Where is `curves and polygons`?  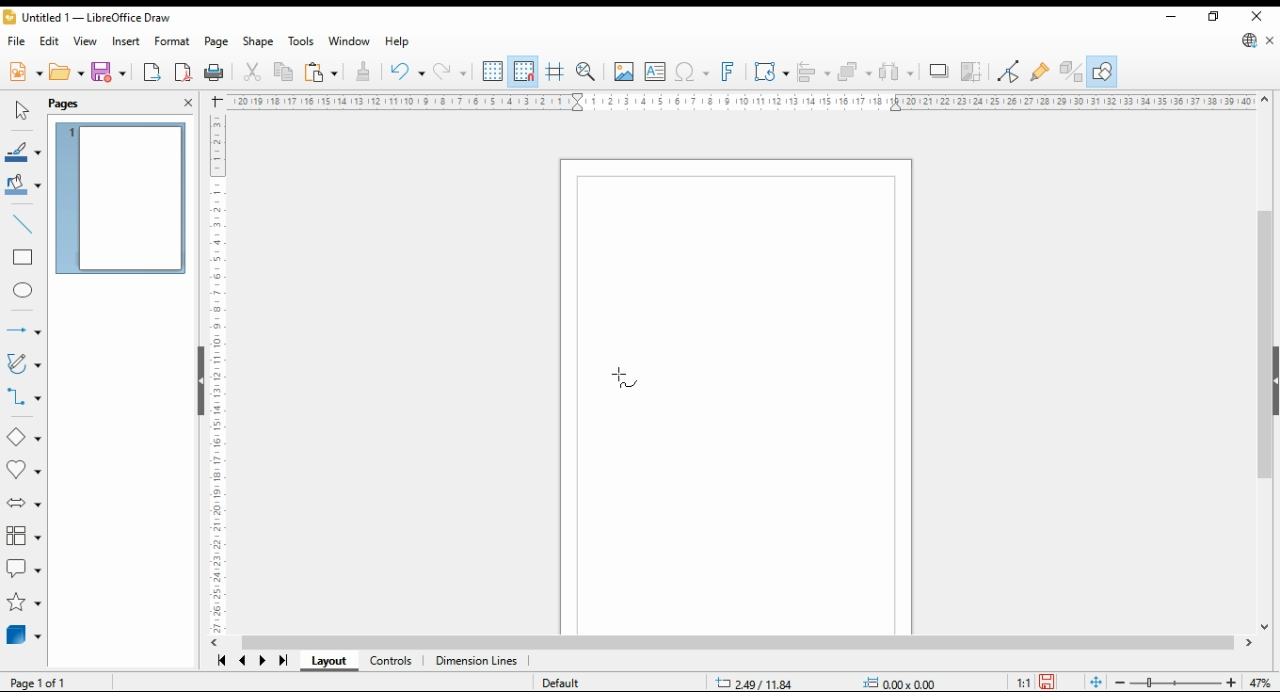
curves and polygons is located at coordinates (22, 363).